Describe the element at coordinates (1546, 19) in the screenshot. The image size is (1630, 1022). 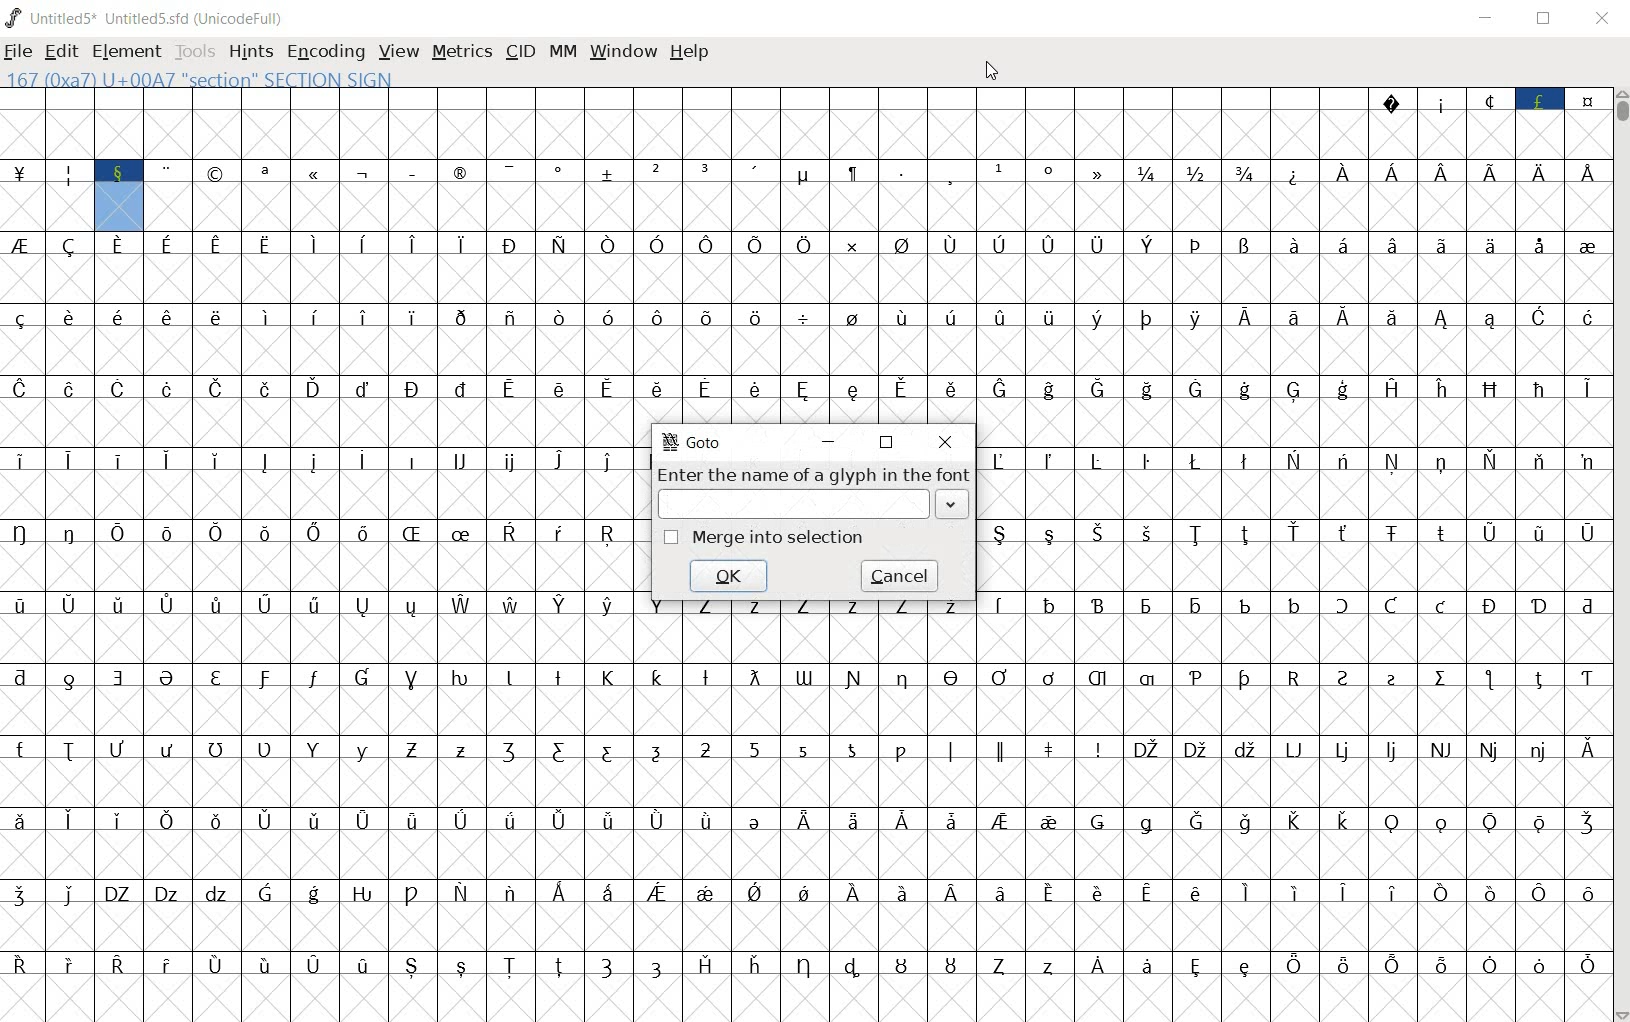
I see `restore down` at that location.